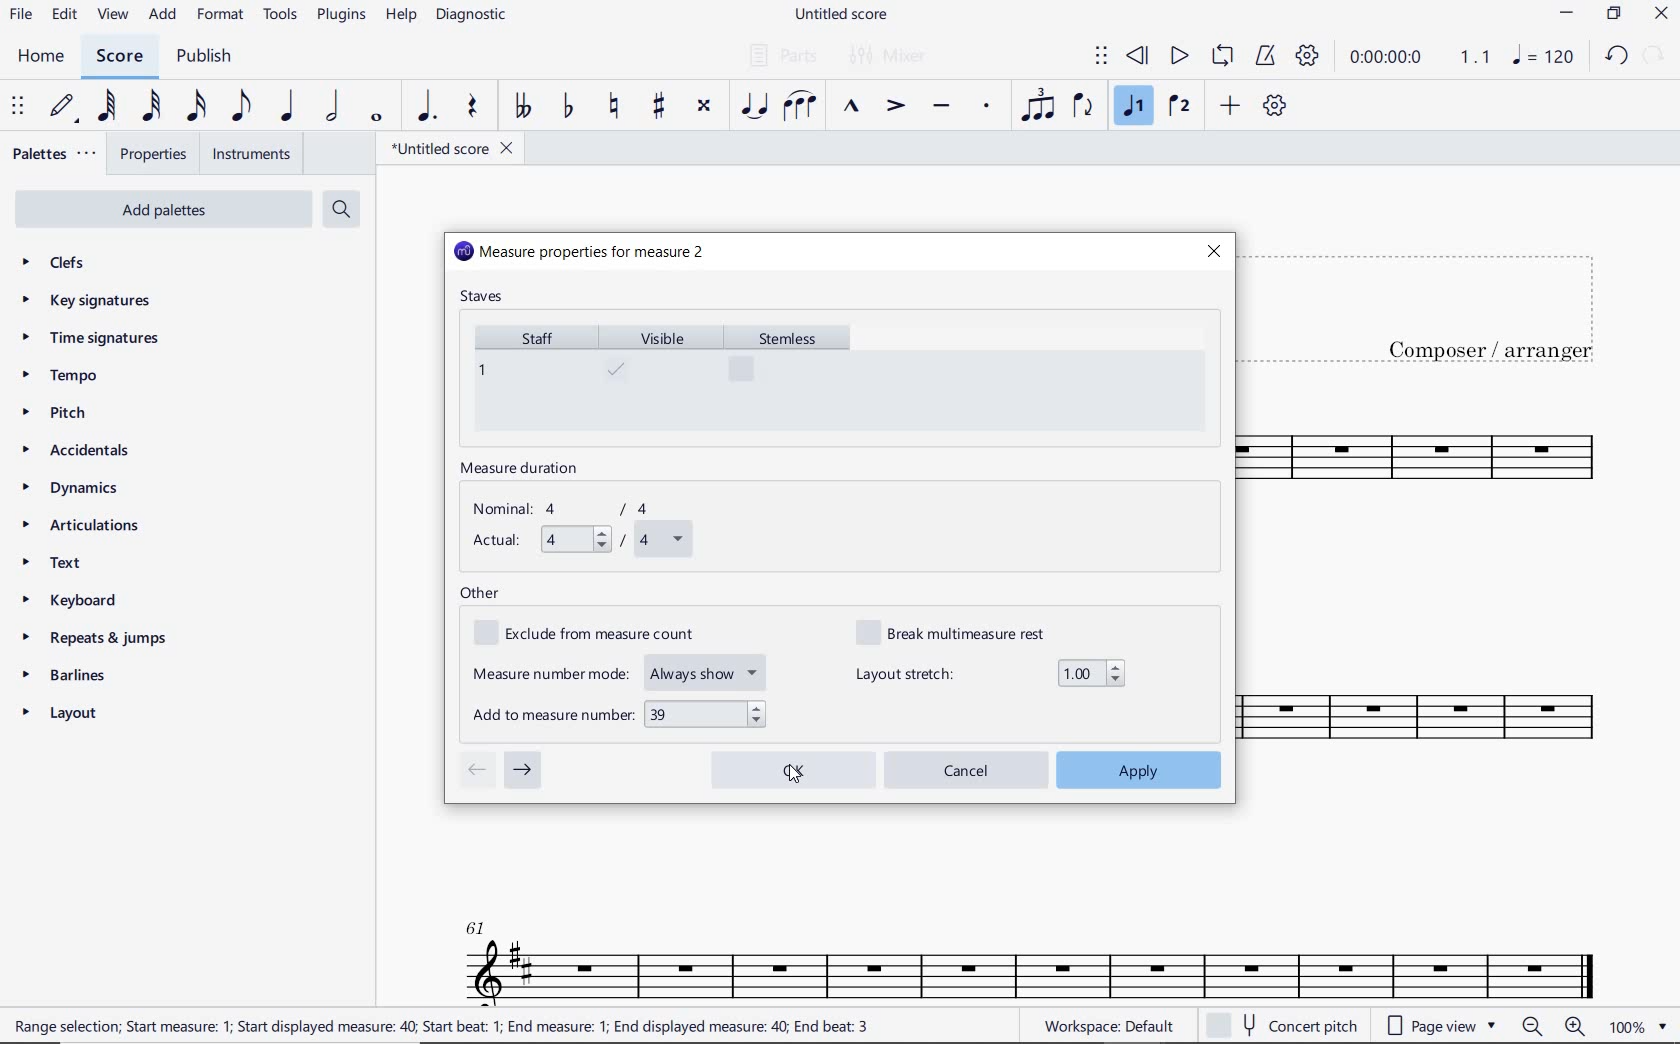  Describe the element at coordinates (429, 107) in the screenshot. I see `AUGMENTATION DOT` at that location.